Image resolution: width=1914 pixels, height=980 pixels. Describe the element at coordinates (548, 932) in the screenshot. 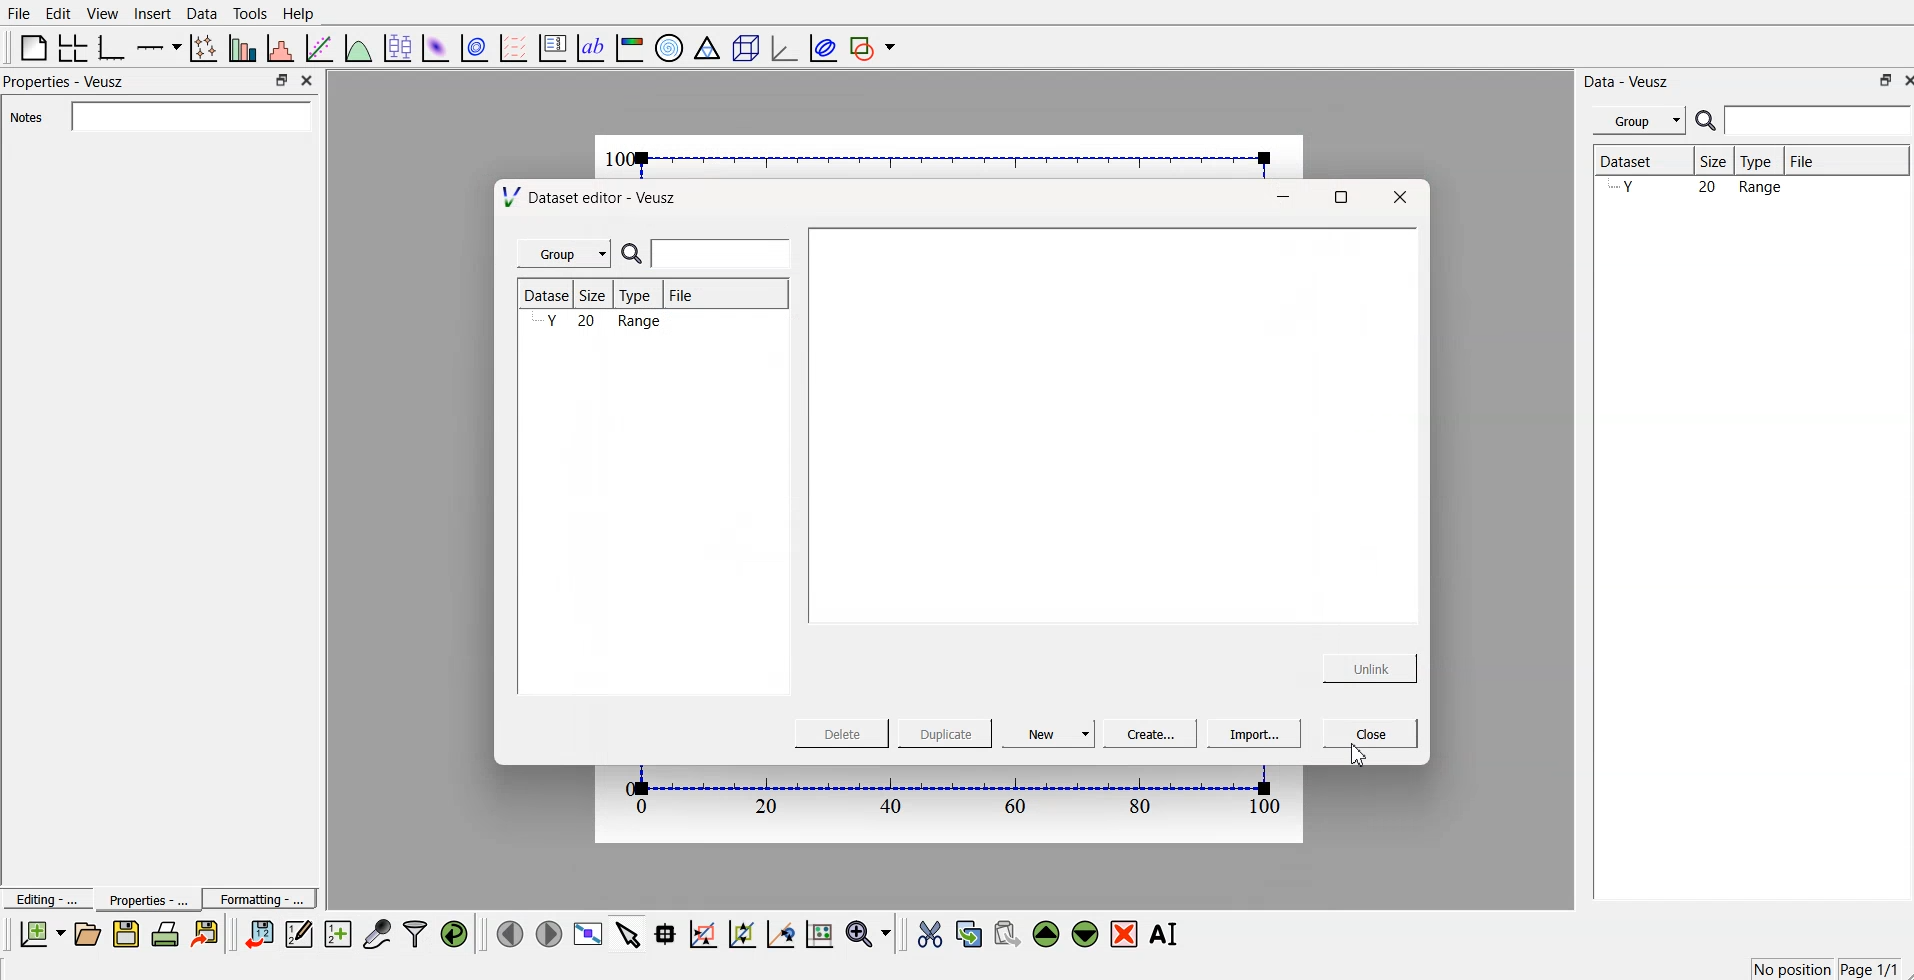

I see `Move to next page` at that location.